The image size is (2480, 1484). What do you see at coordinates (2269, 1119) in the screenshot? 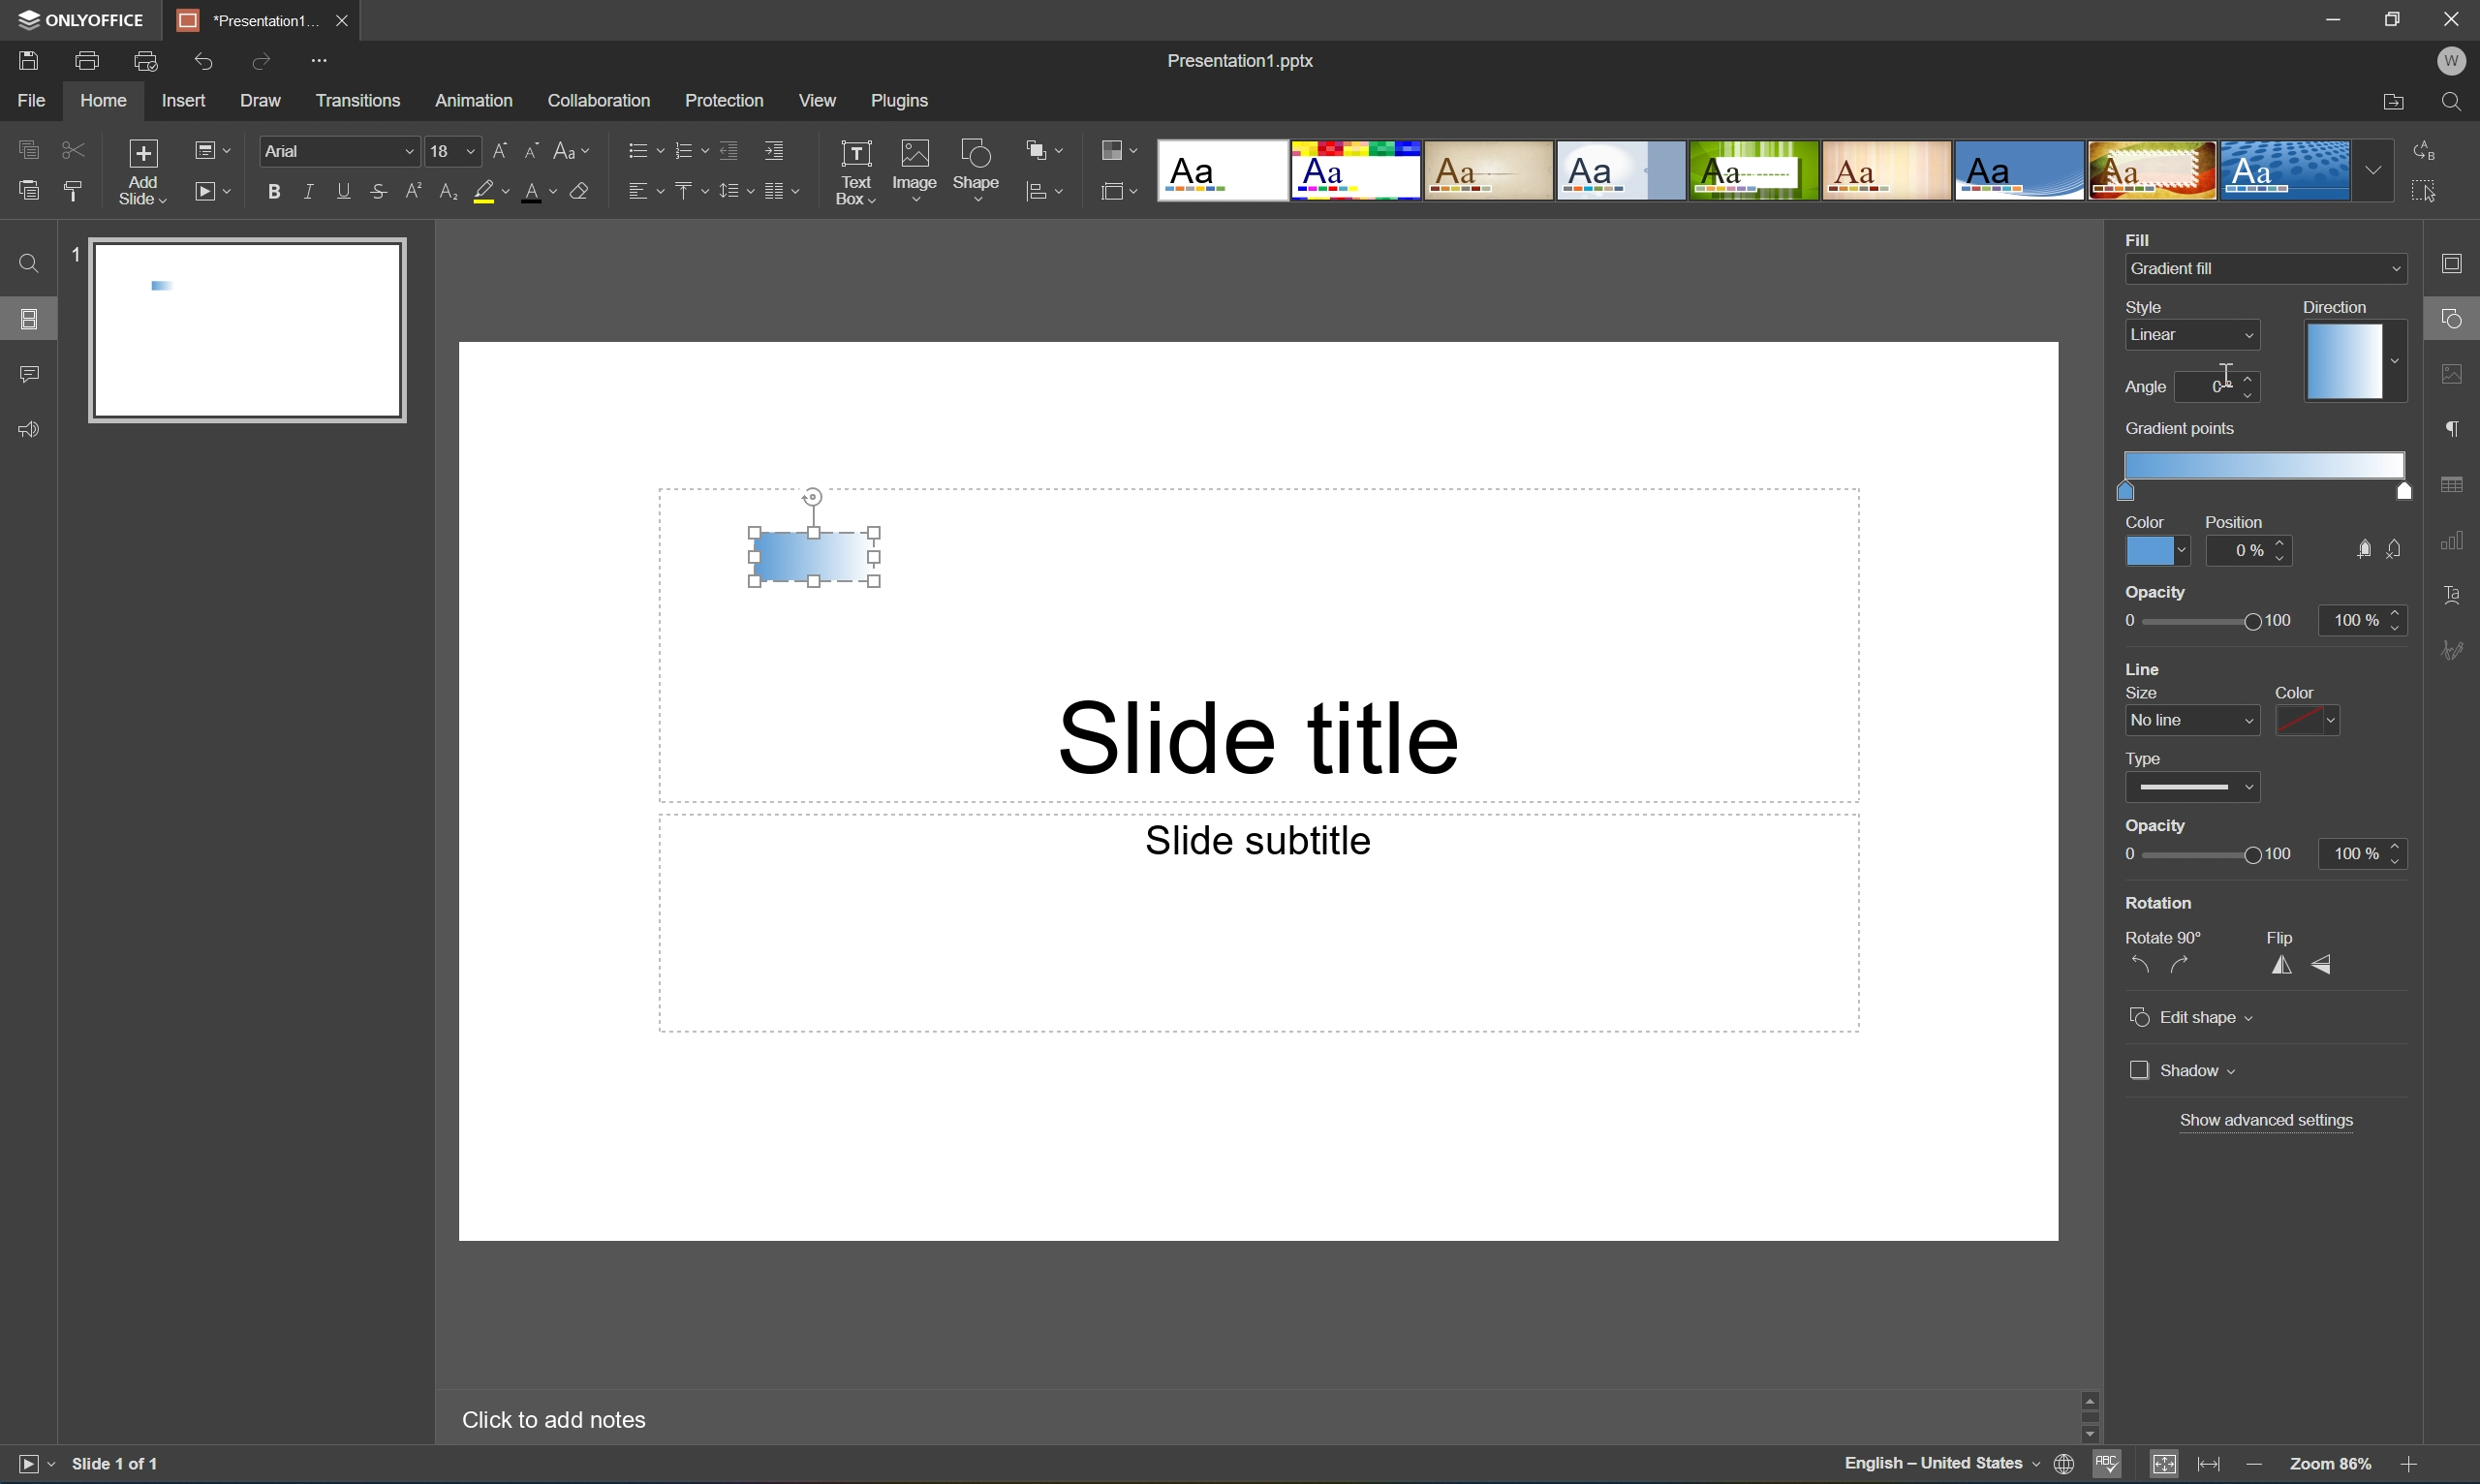
I see `Show advanced settings` at bounding box center [2269, 1119].